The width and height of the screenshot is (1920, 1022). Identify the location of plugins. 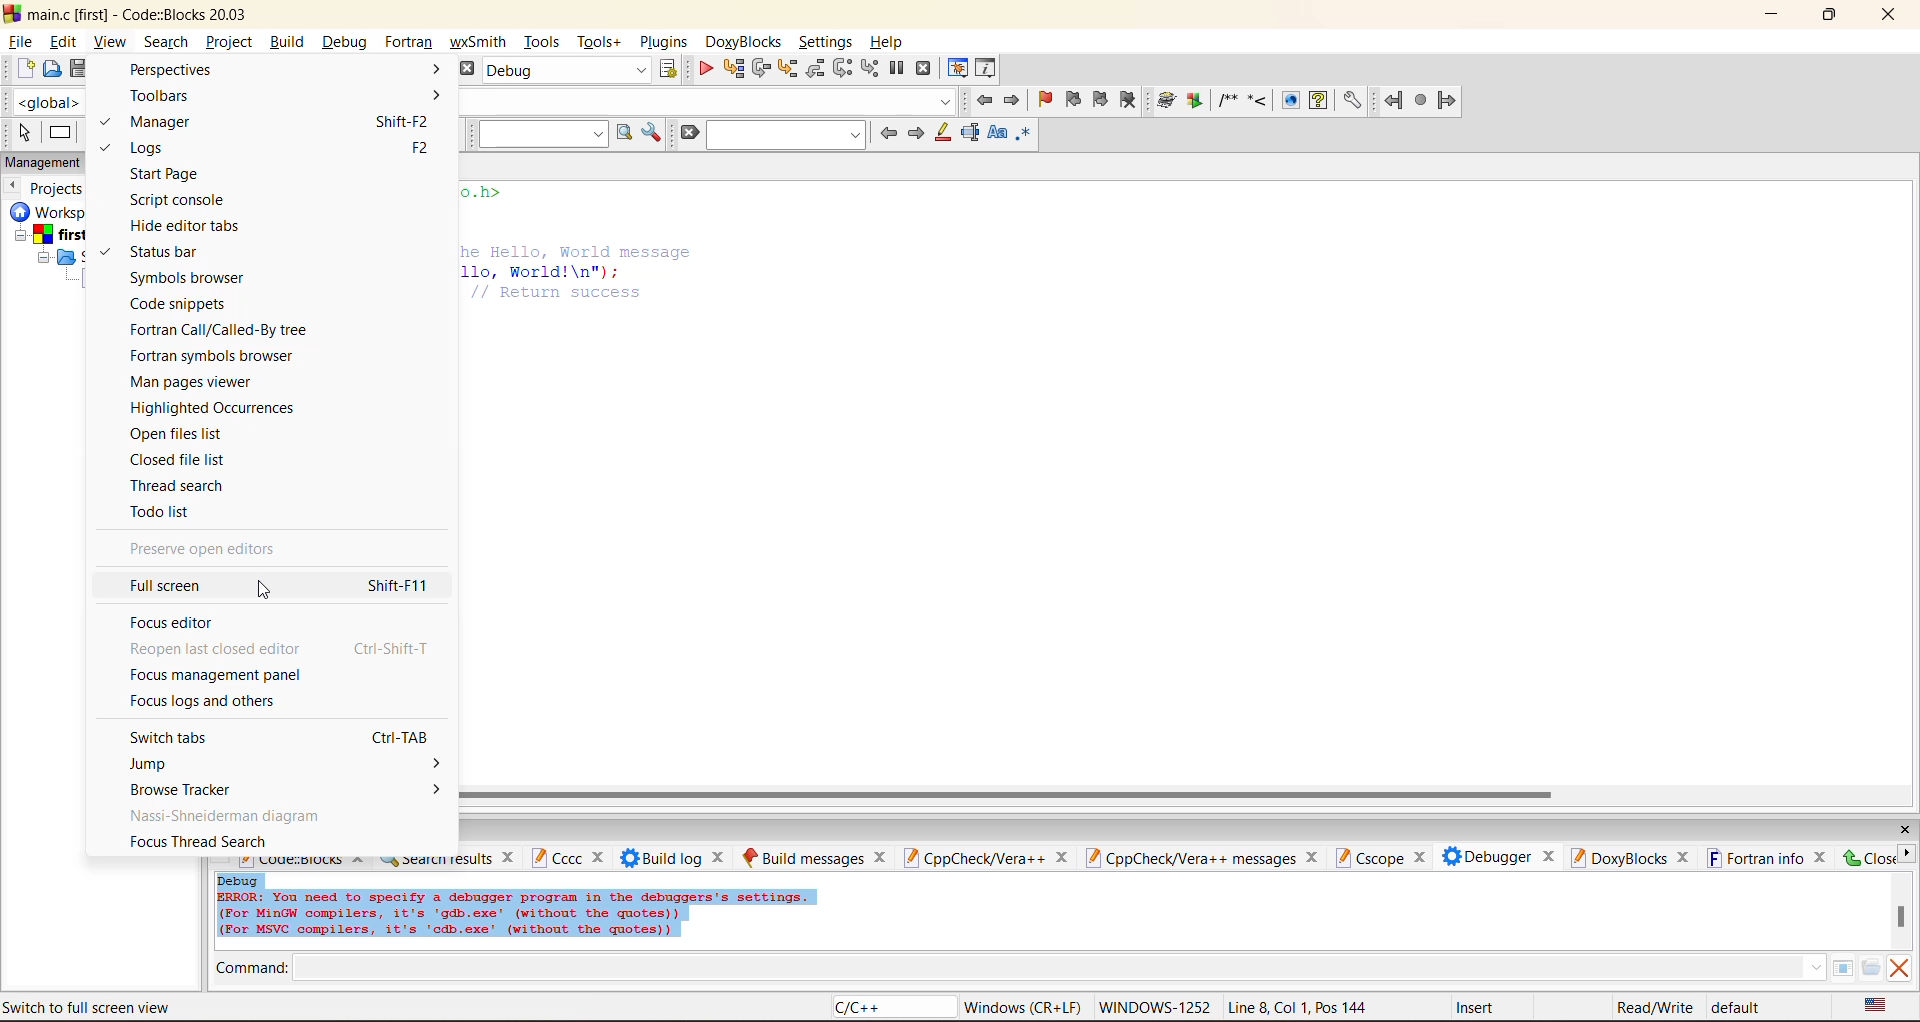
(664, 41).